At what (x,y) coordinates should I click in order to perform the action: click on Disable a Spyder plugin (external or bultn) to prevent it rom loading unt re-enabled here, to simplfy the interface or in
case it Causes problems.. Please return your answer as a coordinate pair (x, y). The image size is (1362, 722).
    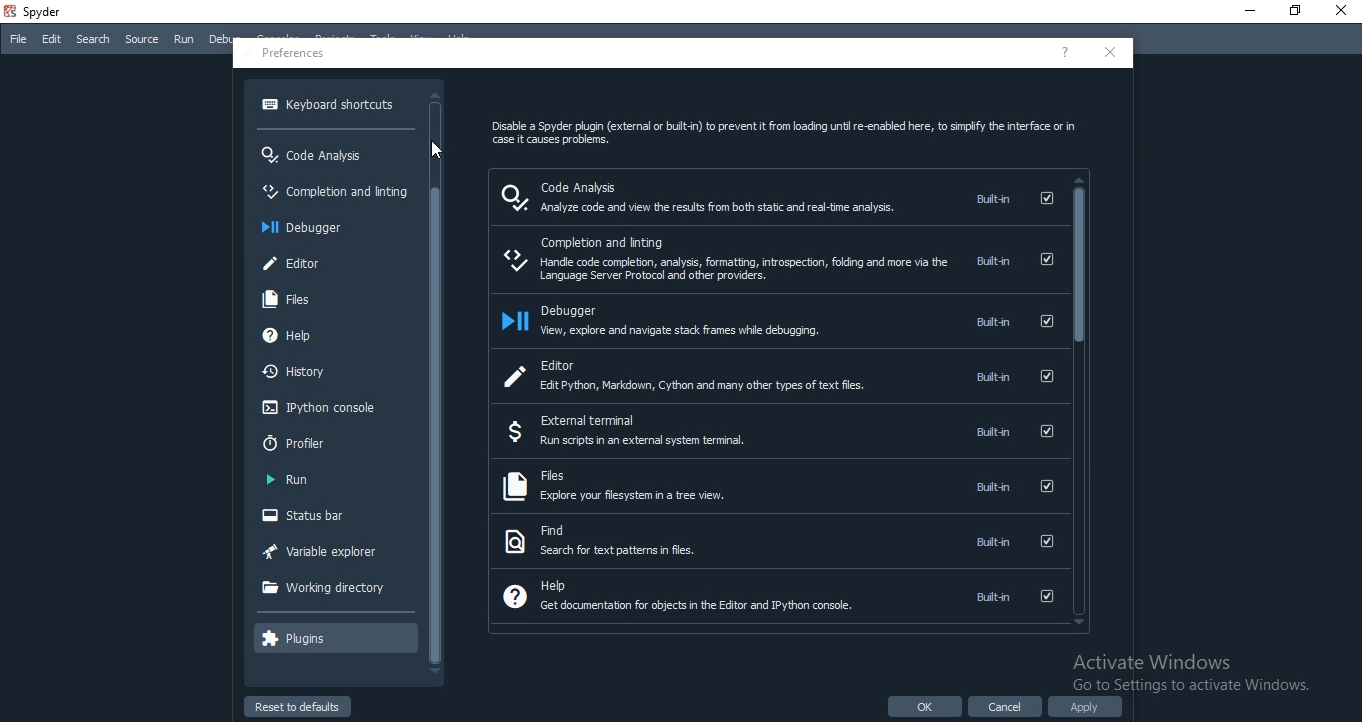
    Looking at the image, I should click on (775, 129).